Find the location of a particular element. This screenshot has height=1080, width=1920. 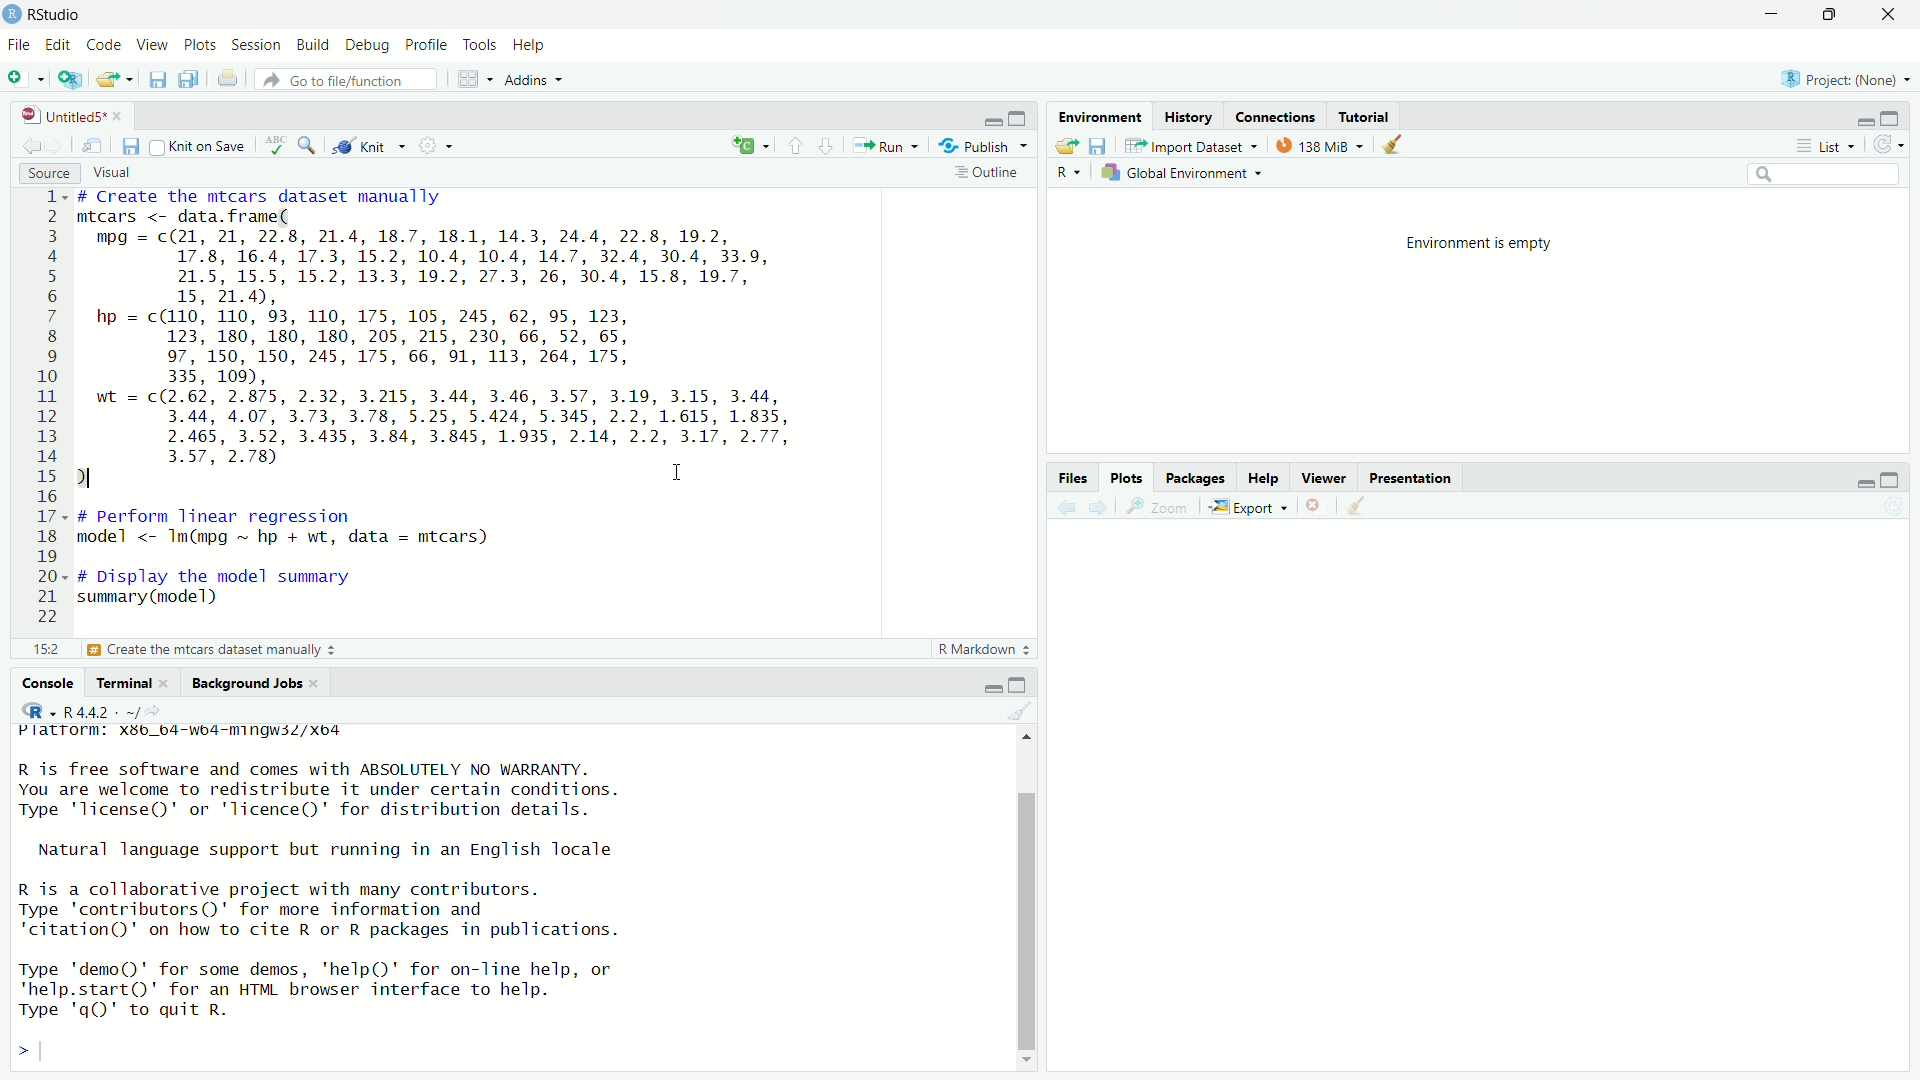

Background Jobs is located at coordinates (249, 685).